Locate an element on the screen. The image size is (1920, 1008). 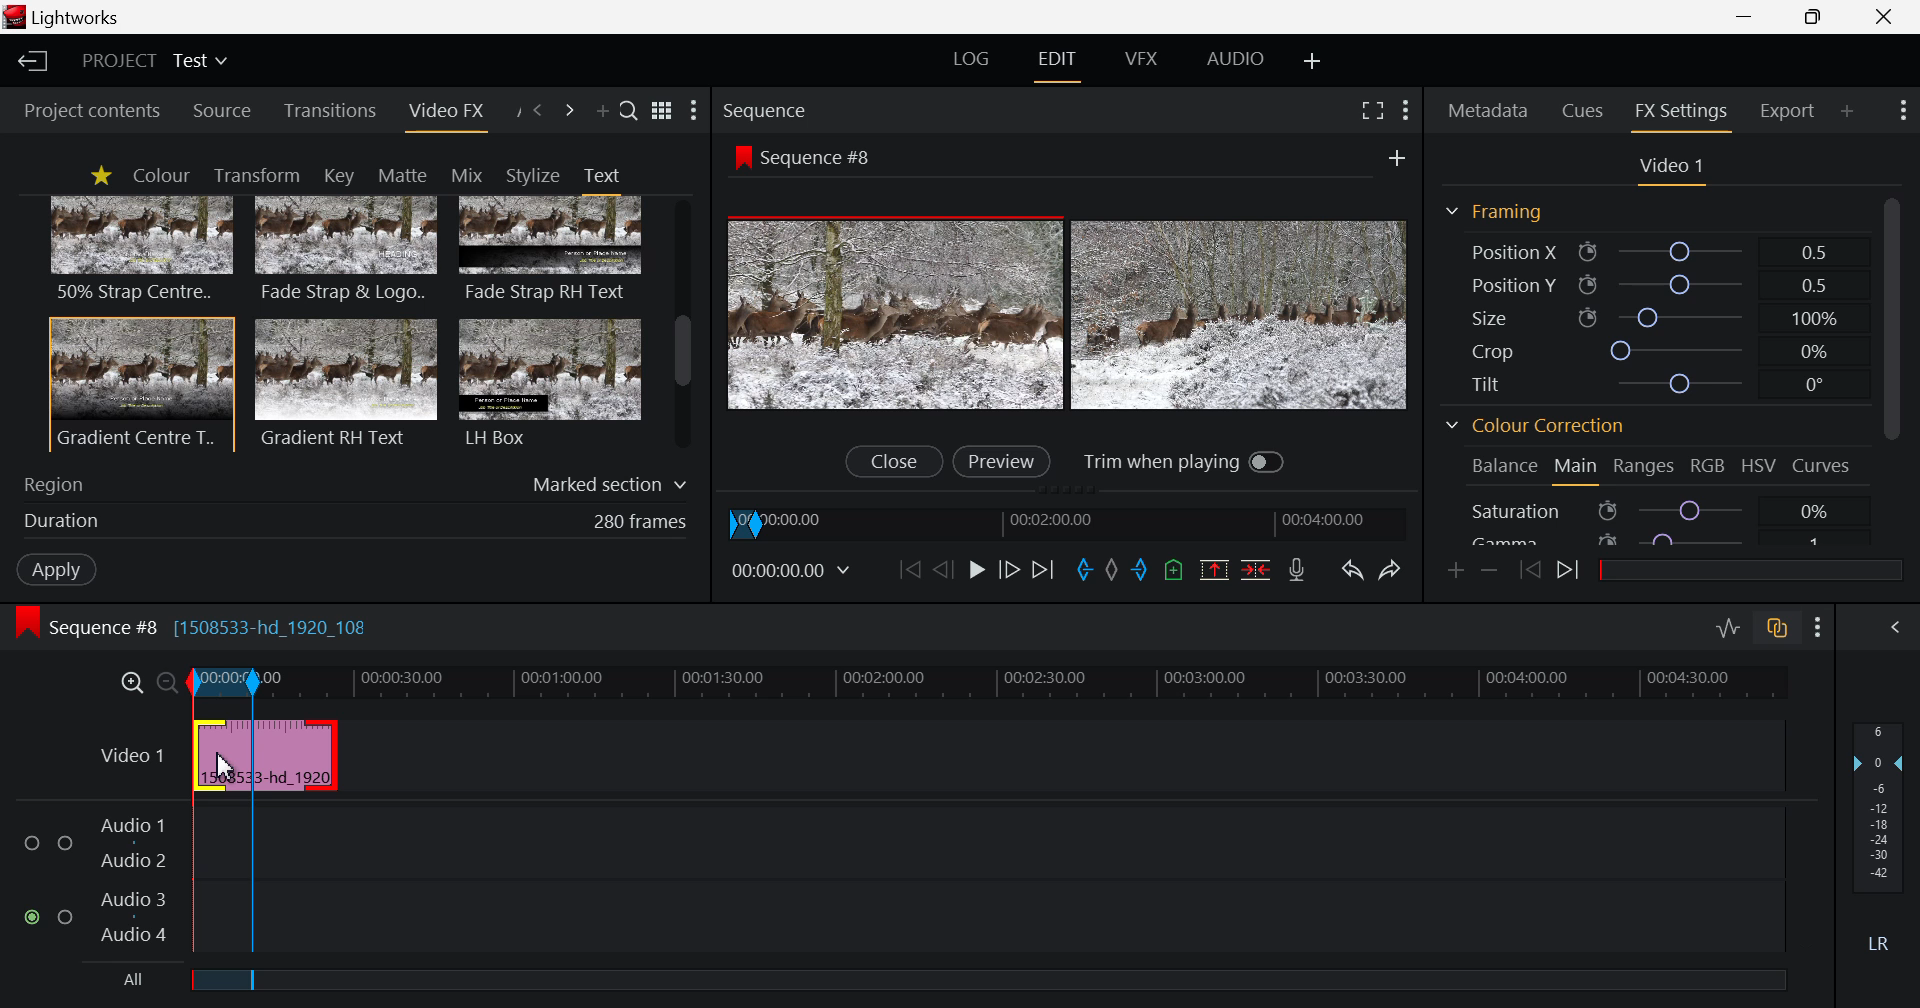
Minimize is located at coordinates (1818, 18).